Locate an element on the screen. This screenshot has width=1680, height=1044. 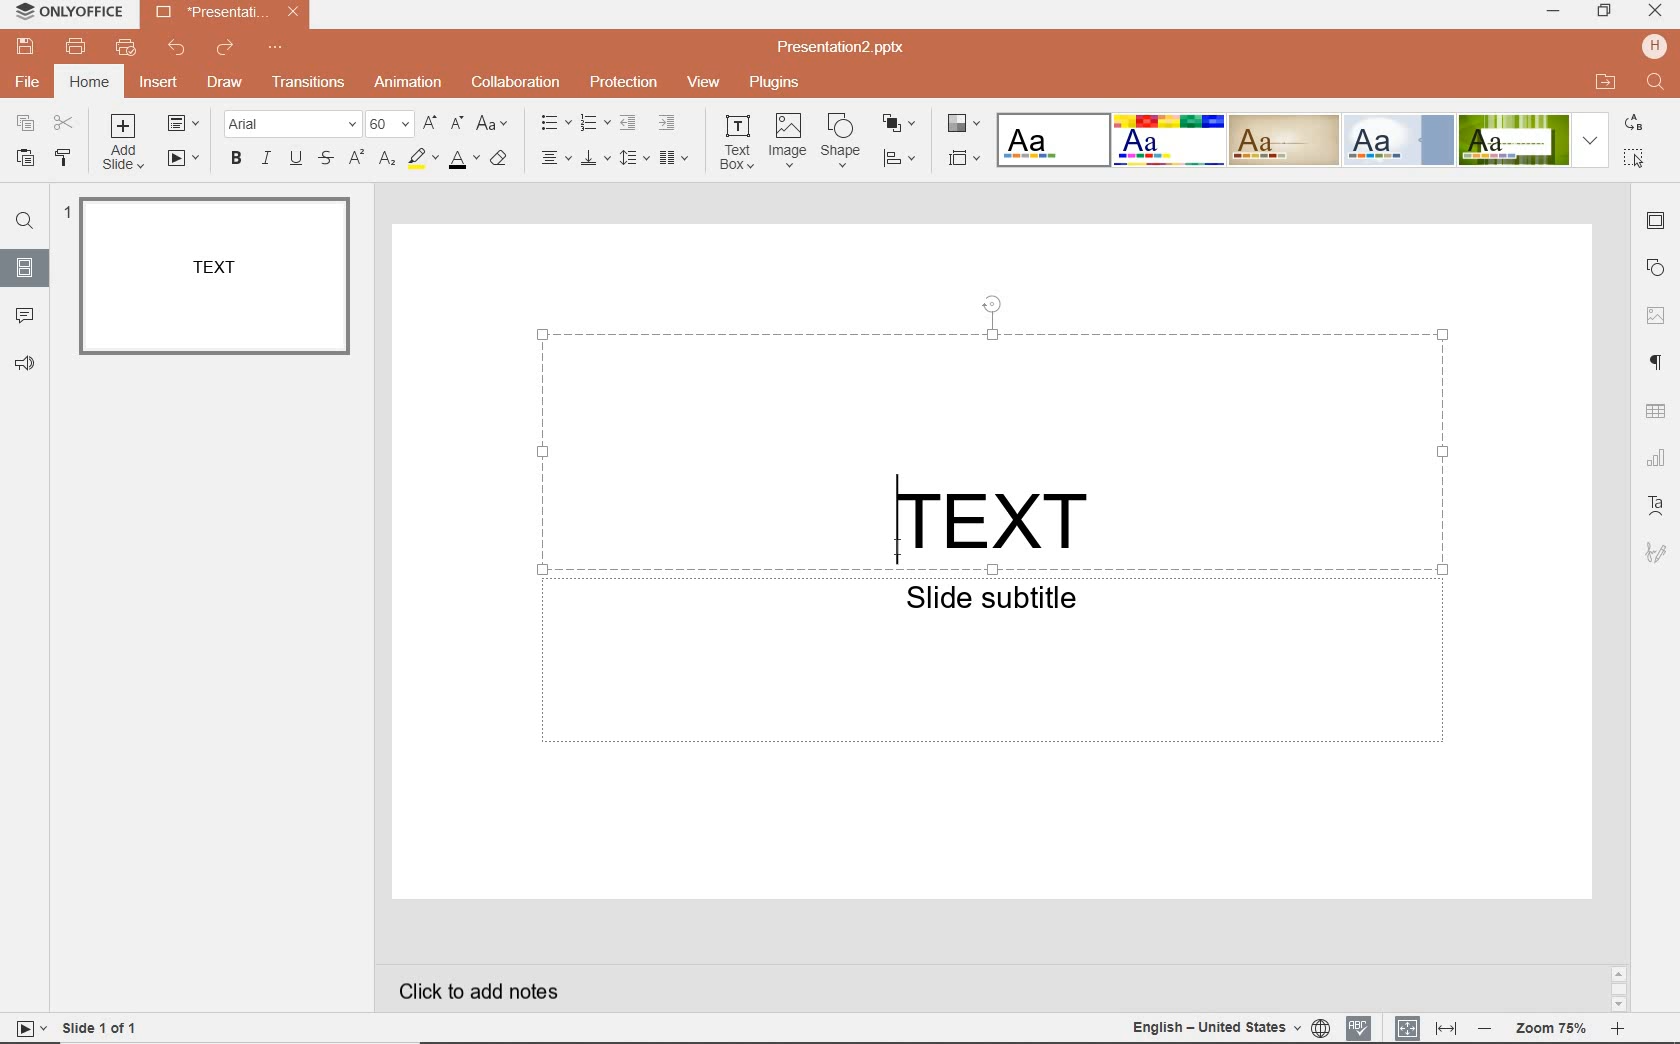
PRINT is located at coordinates (77, 47).